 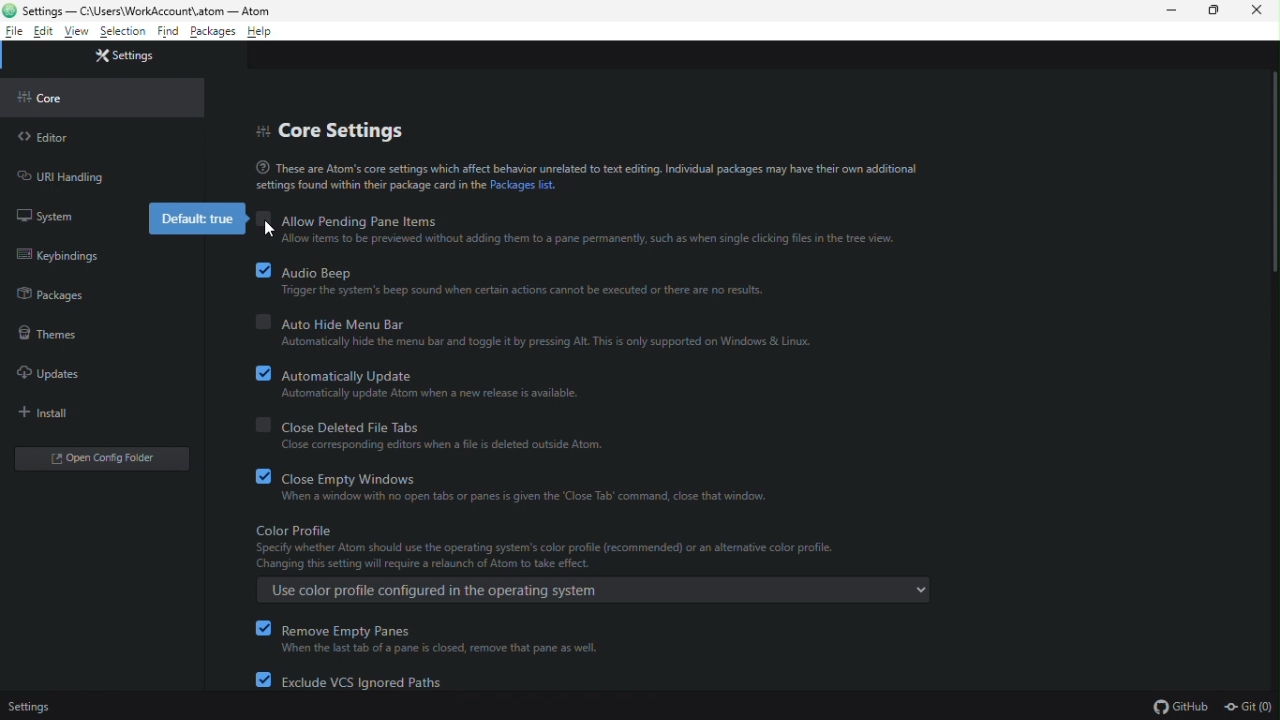 What do you see at coordinates (77, 32) in the screenshot?
I see `view ` at bounding box center [77, 32].